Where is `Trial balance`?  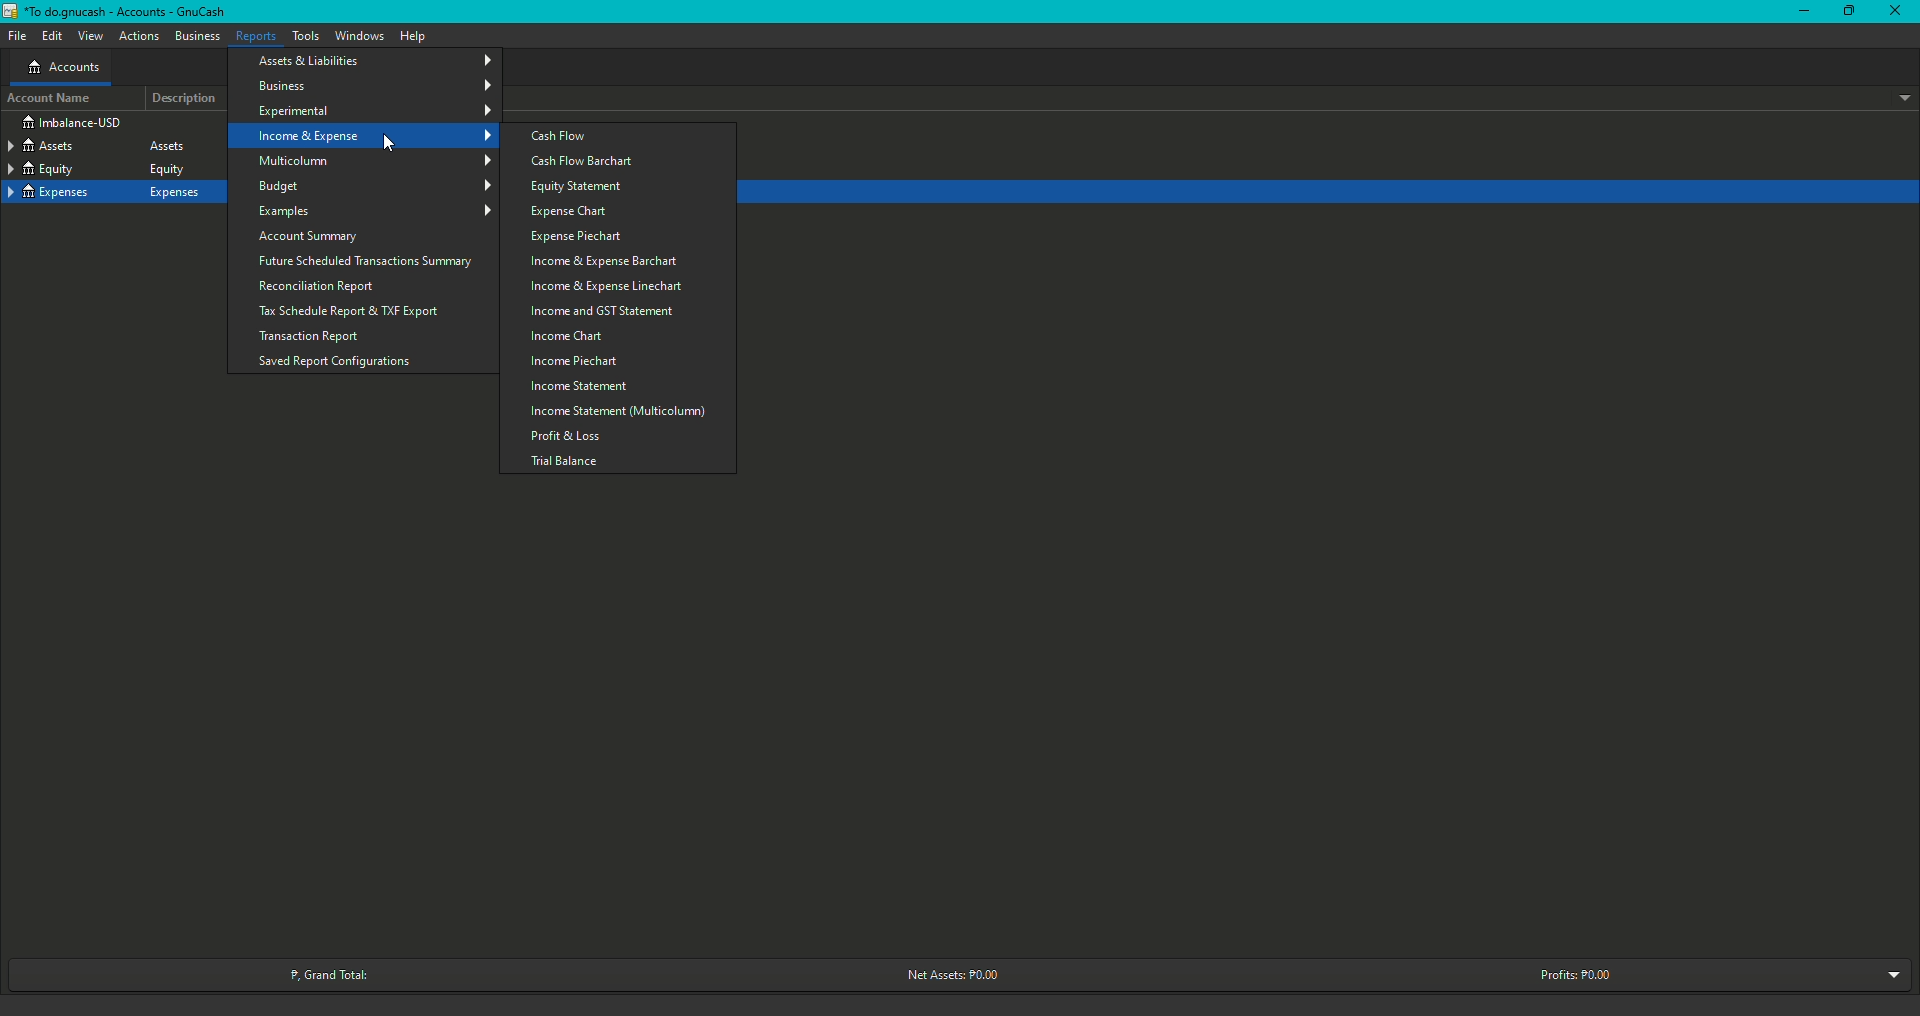 Trial balance is located at coordinates (564, 463).